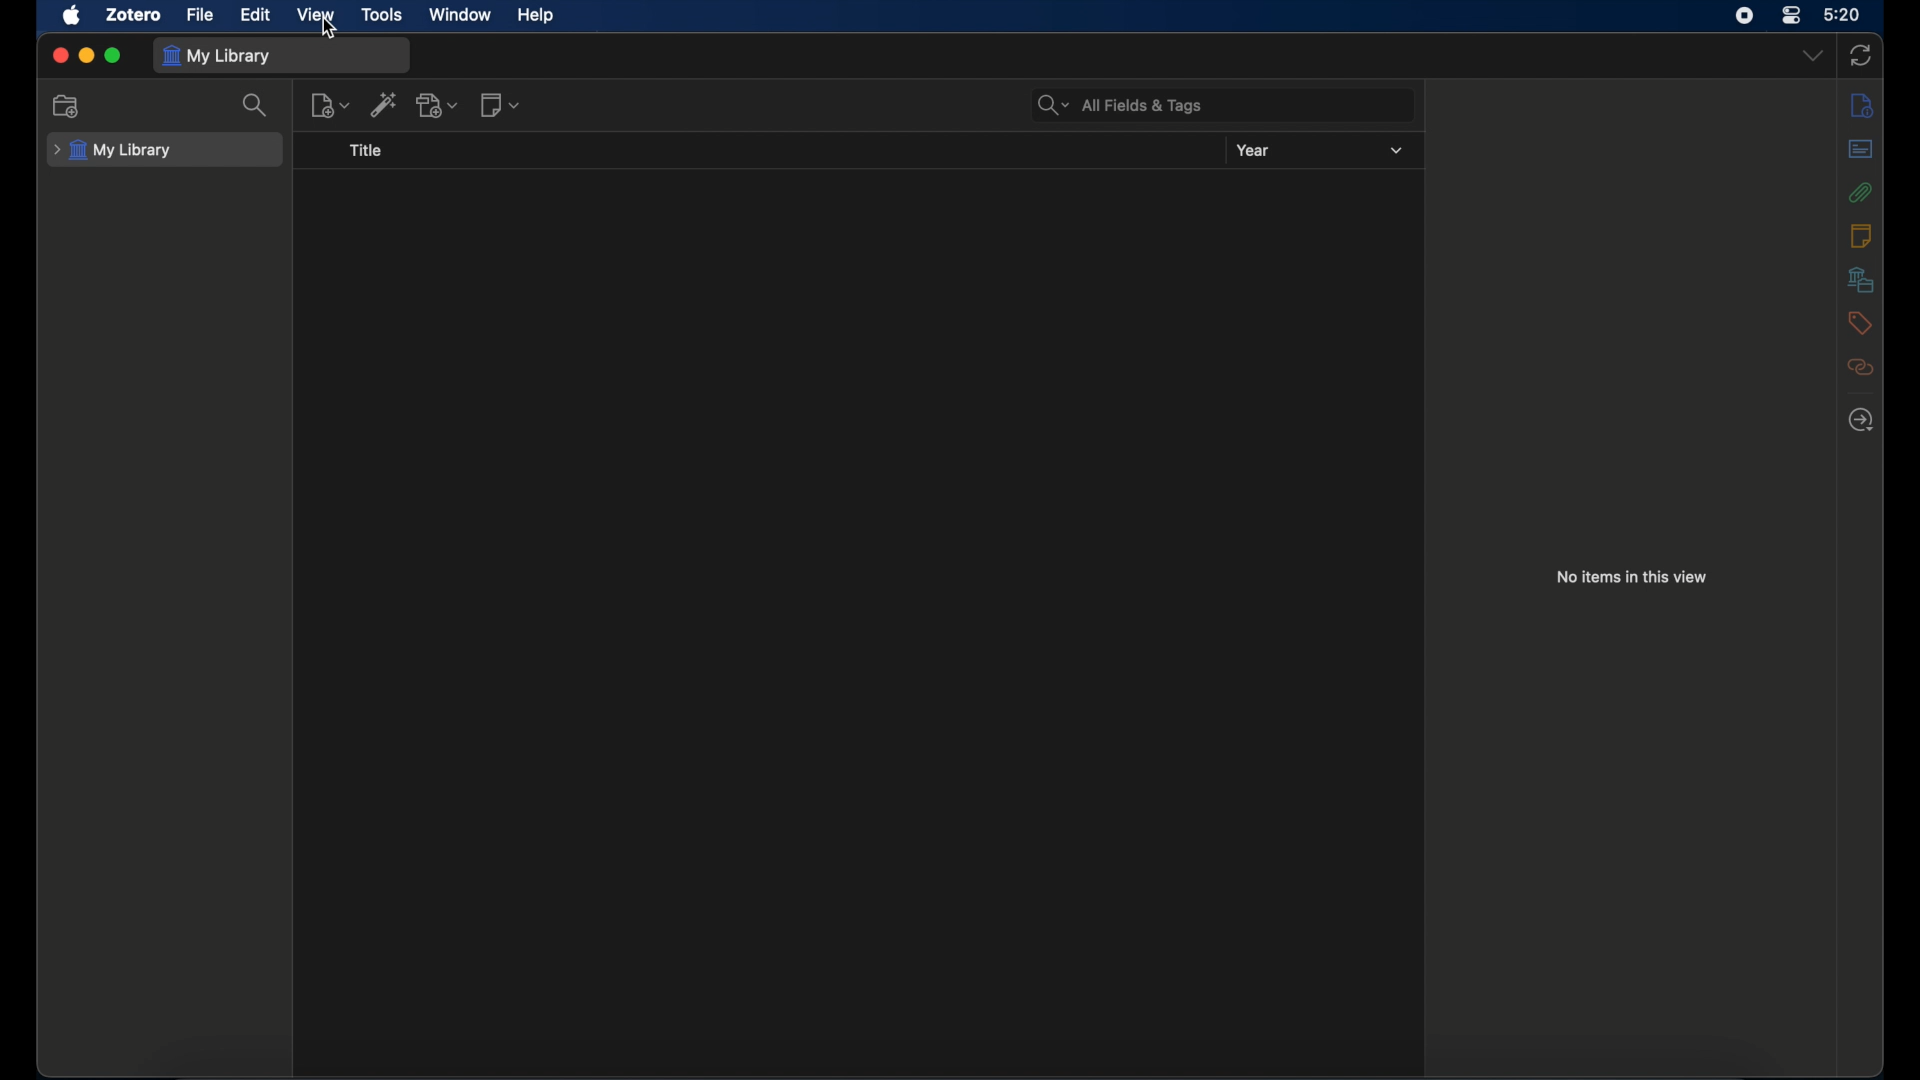 This screenshot has height=1080, width=1920. What do you see at coordinates (331, 104) in the screenshot?
I see `new item` at bounding box center [331, 104].